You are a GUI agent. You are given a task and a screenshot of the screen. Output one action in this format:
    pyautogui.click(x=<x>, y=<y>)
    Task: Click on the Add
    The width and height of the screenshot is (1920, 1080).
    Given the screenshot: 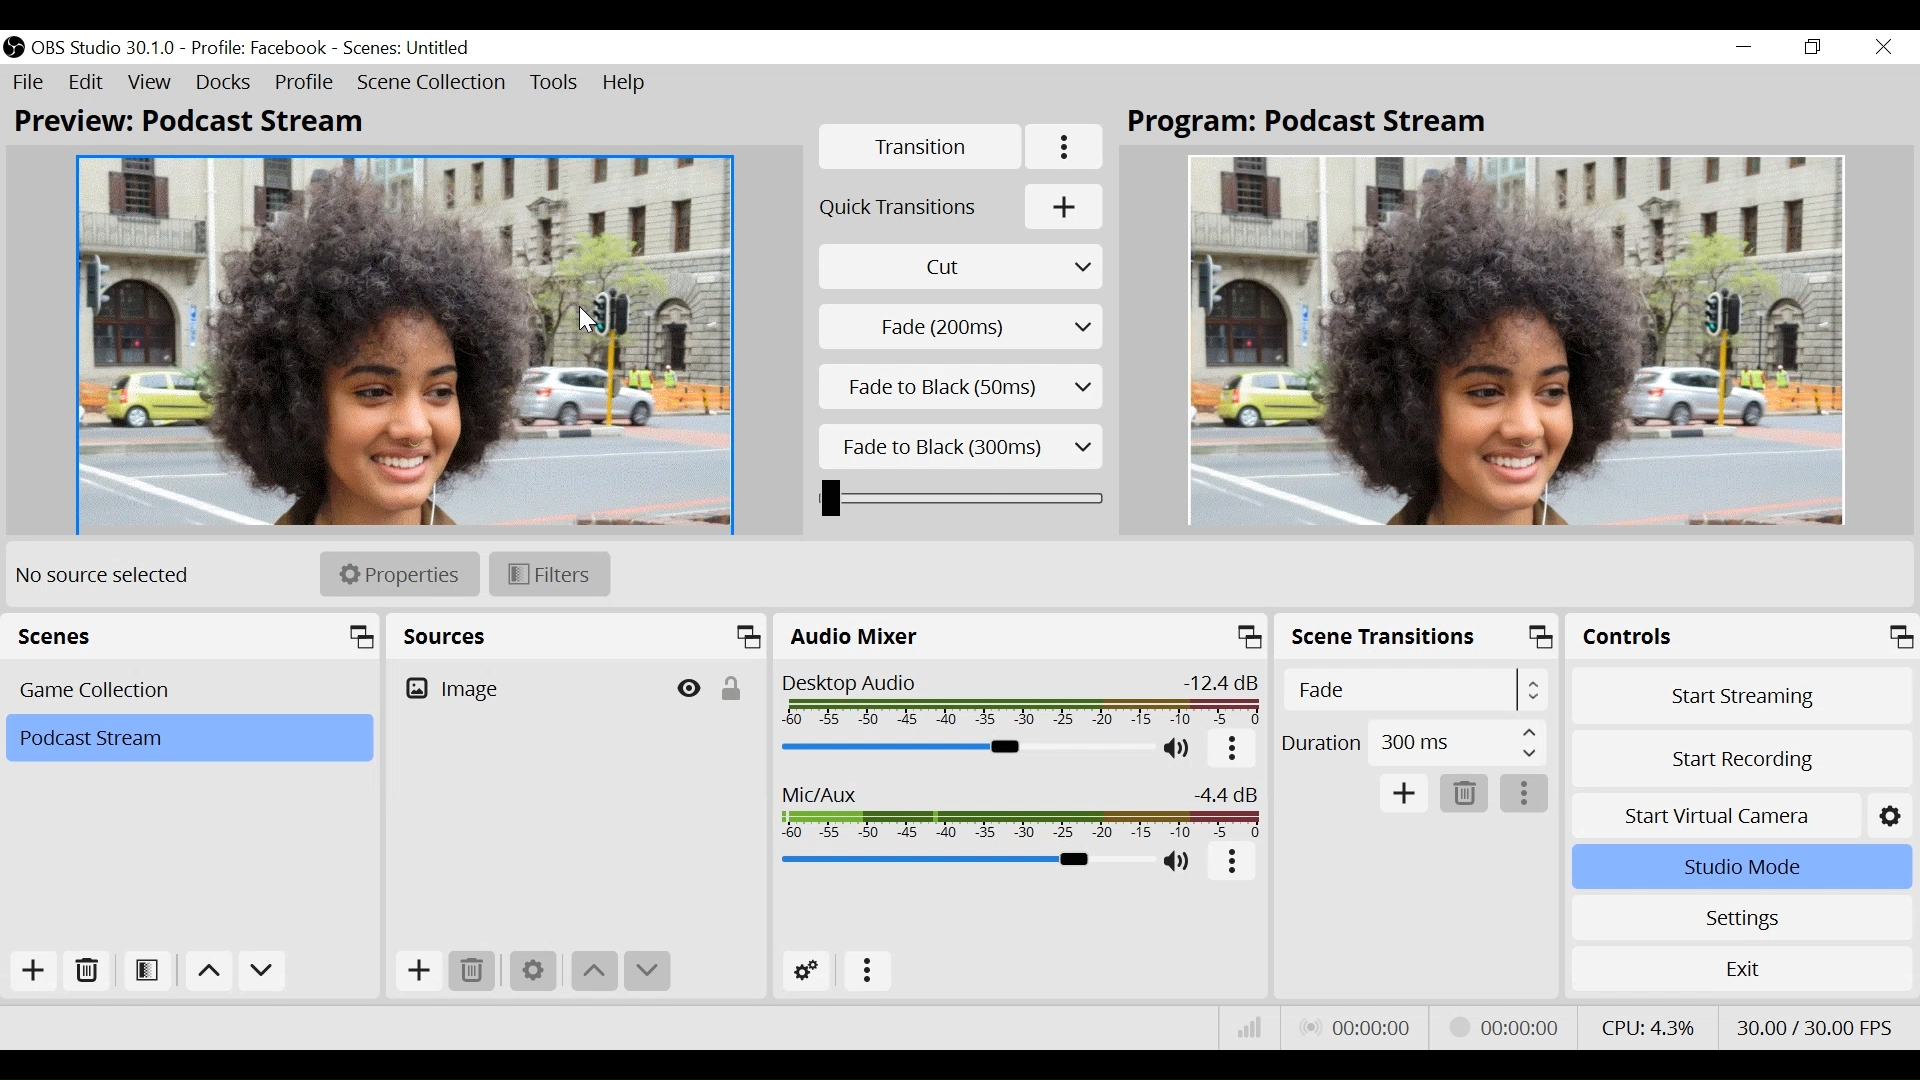 What is the action you would take?
    pyautogui.click(x=1402, y=793)
    